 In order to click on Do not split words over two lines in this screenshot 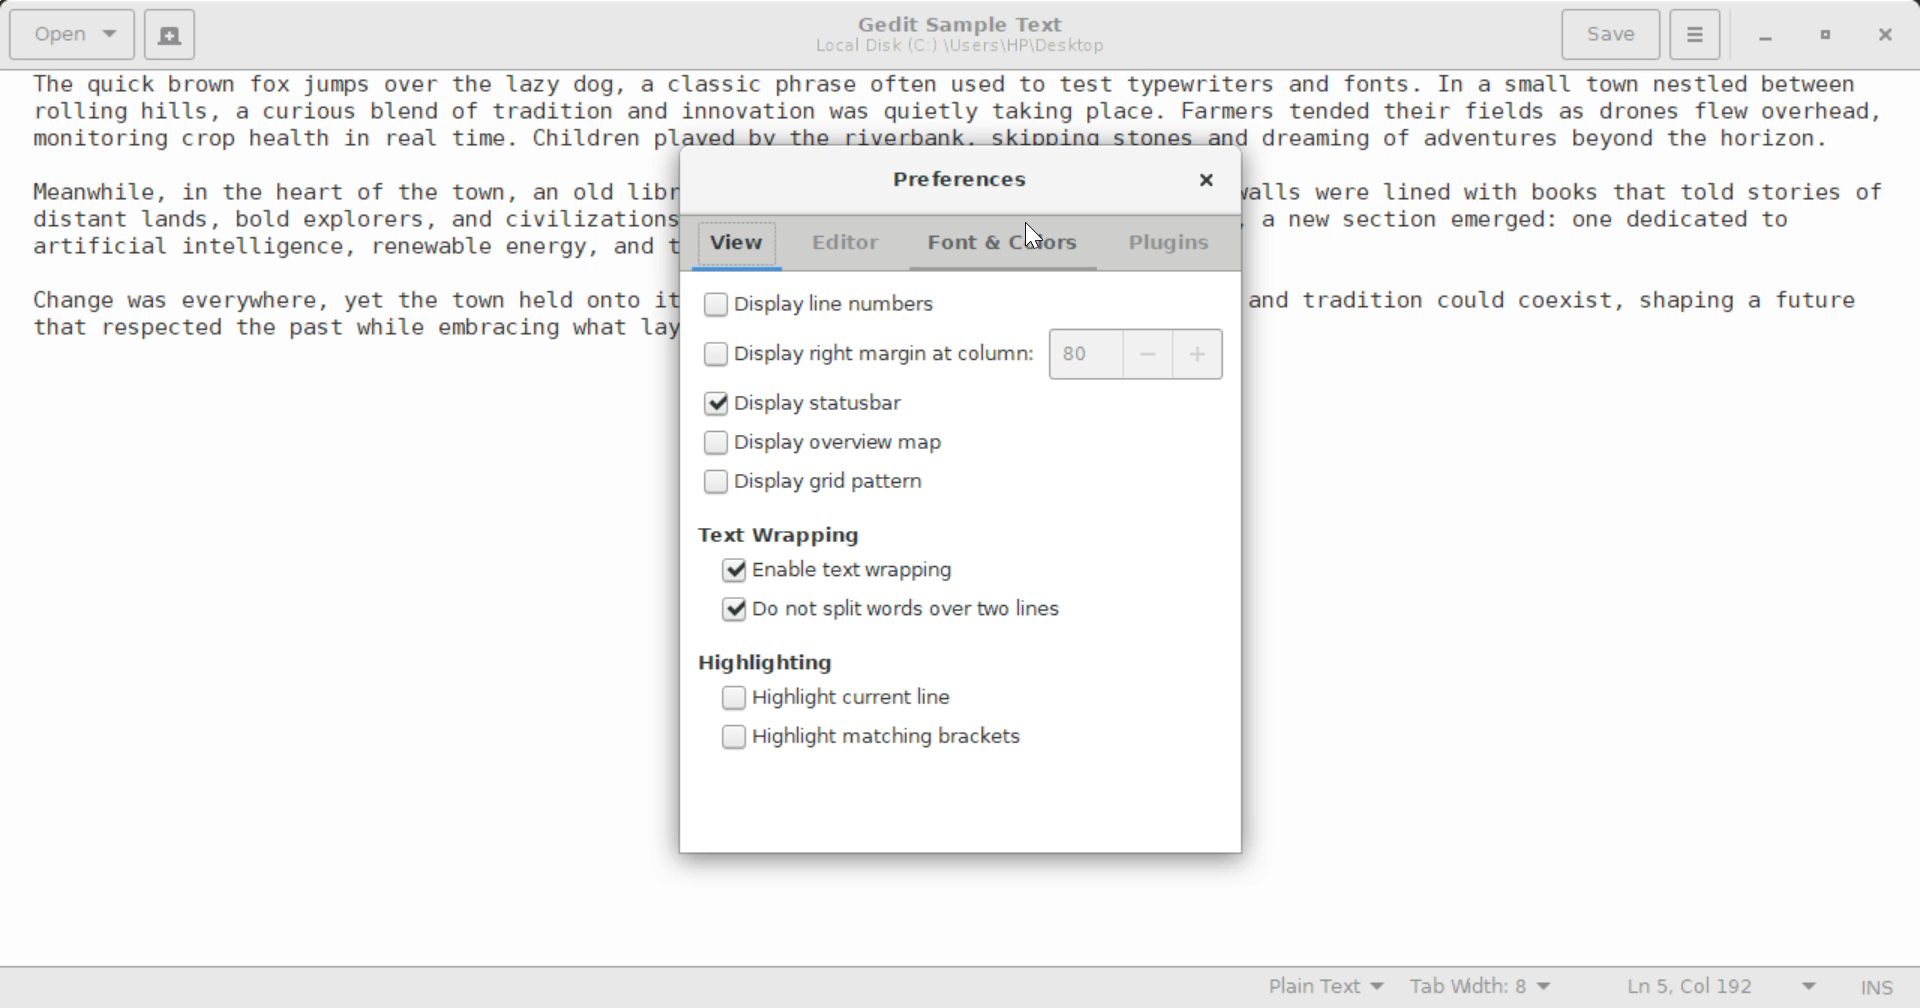, I will do `click(890, 612)`.